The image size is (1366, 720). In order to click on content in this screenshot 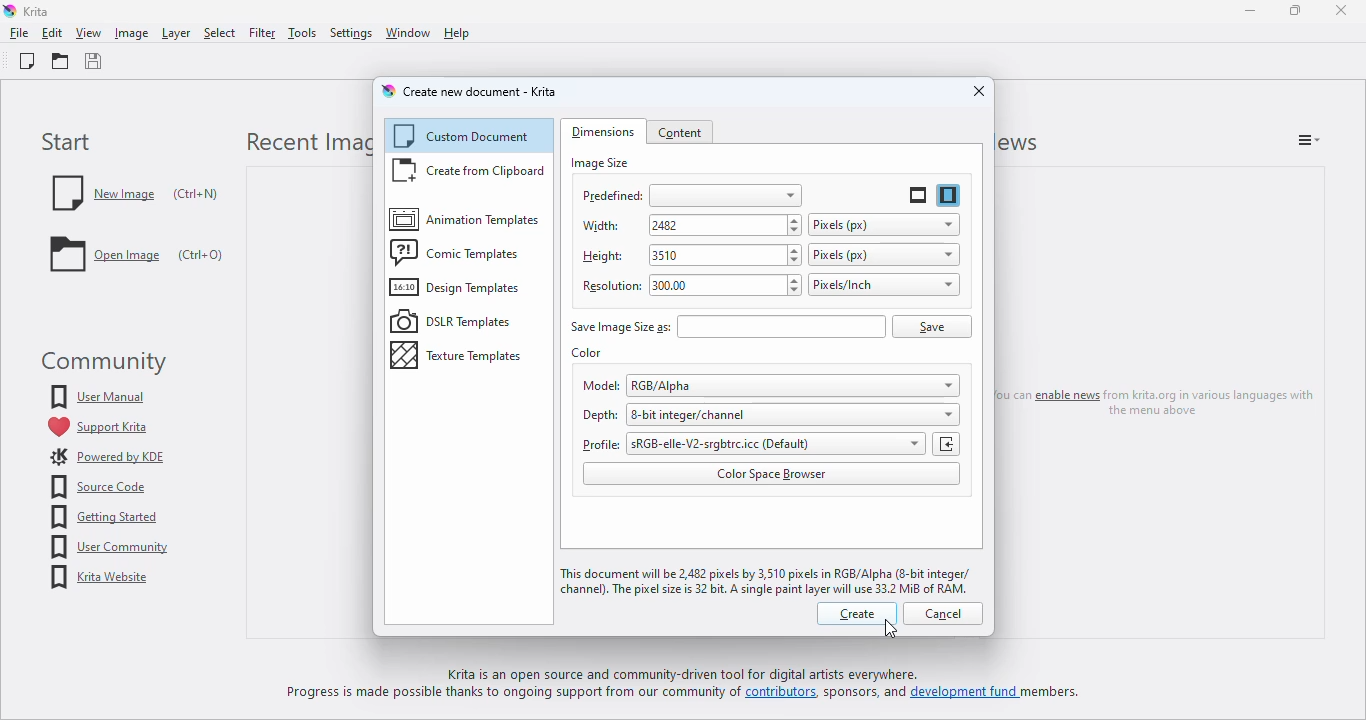, I will do `click(681, 133)`.